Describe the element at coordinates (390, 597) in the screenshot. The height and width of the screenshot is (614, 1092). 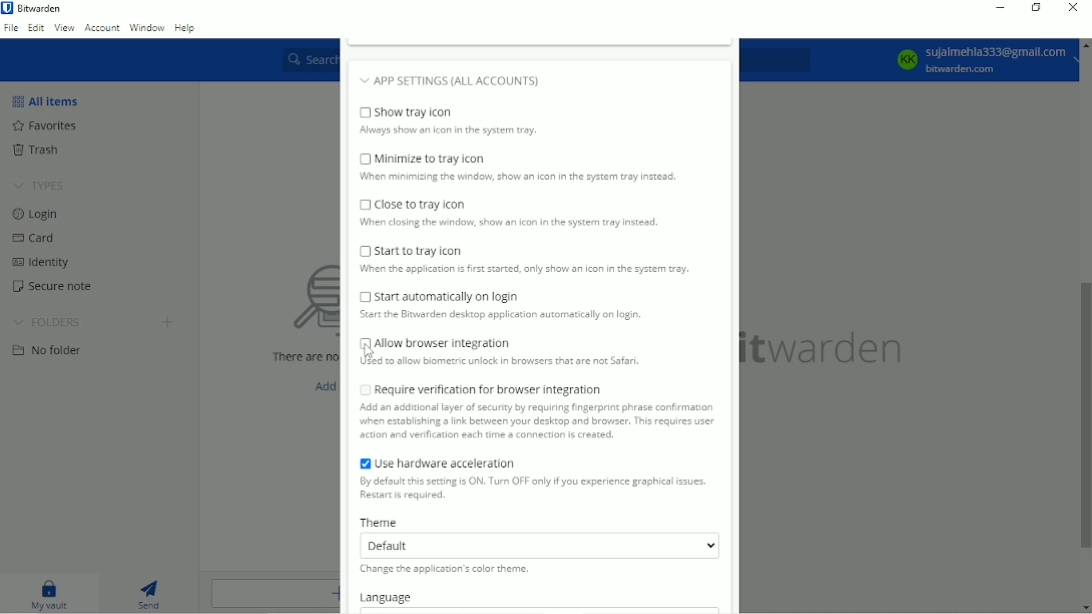
I see `Language` at that location.